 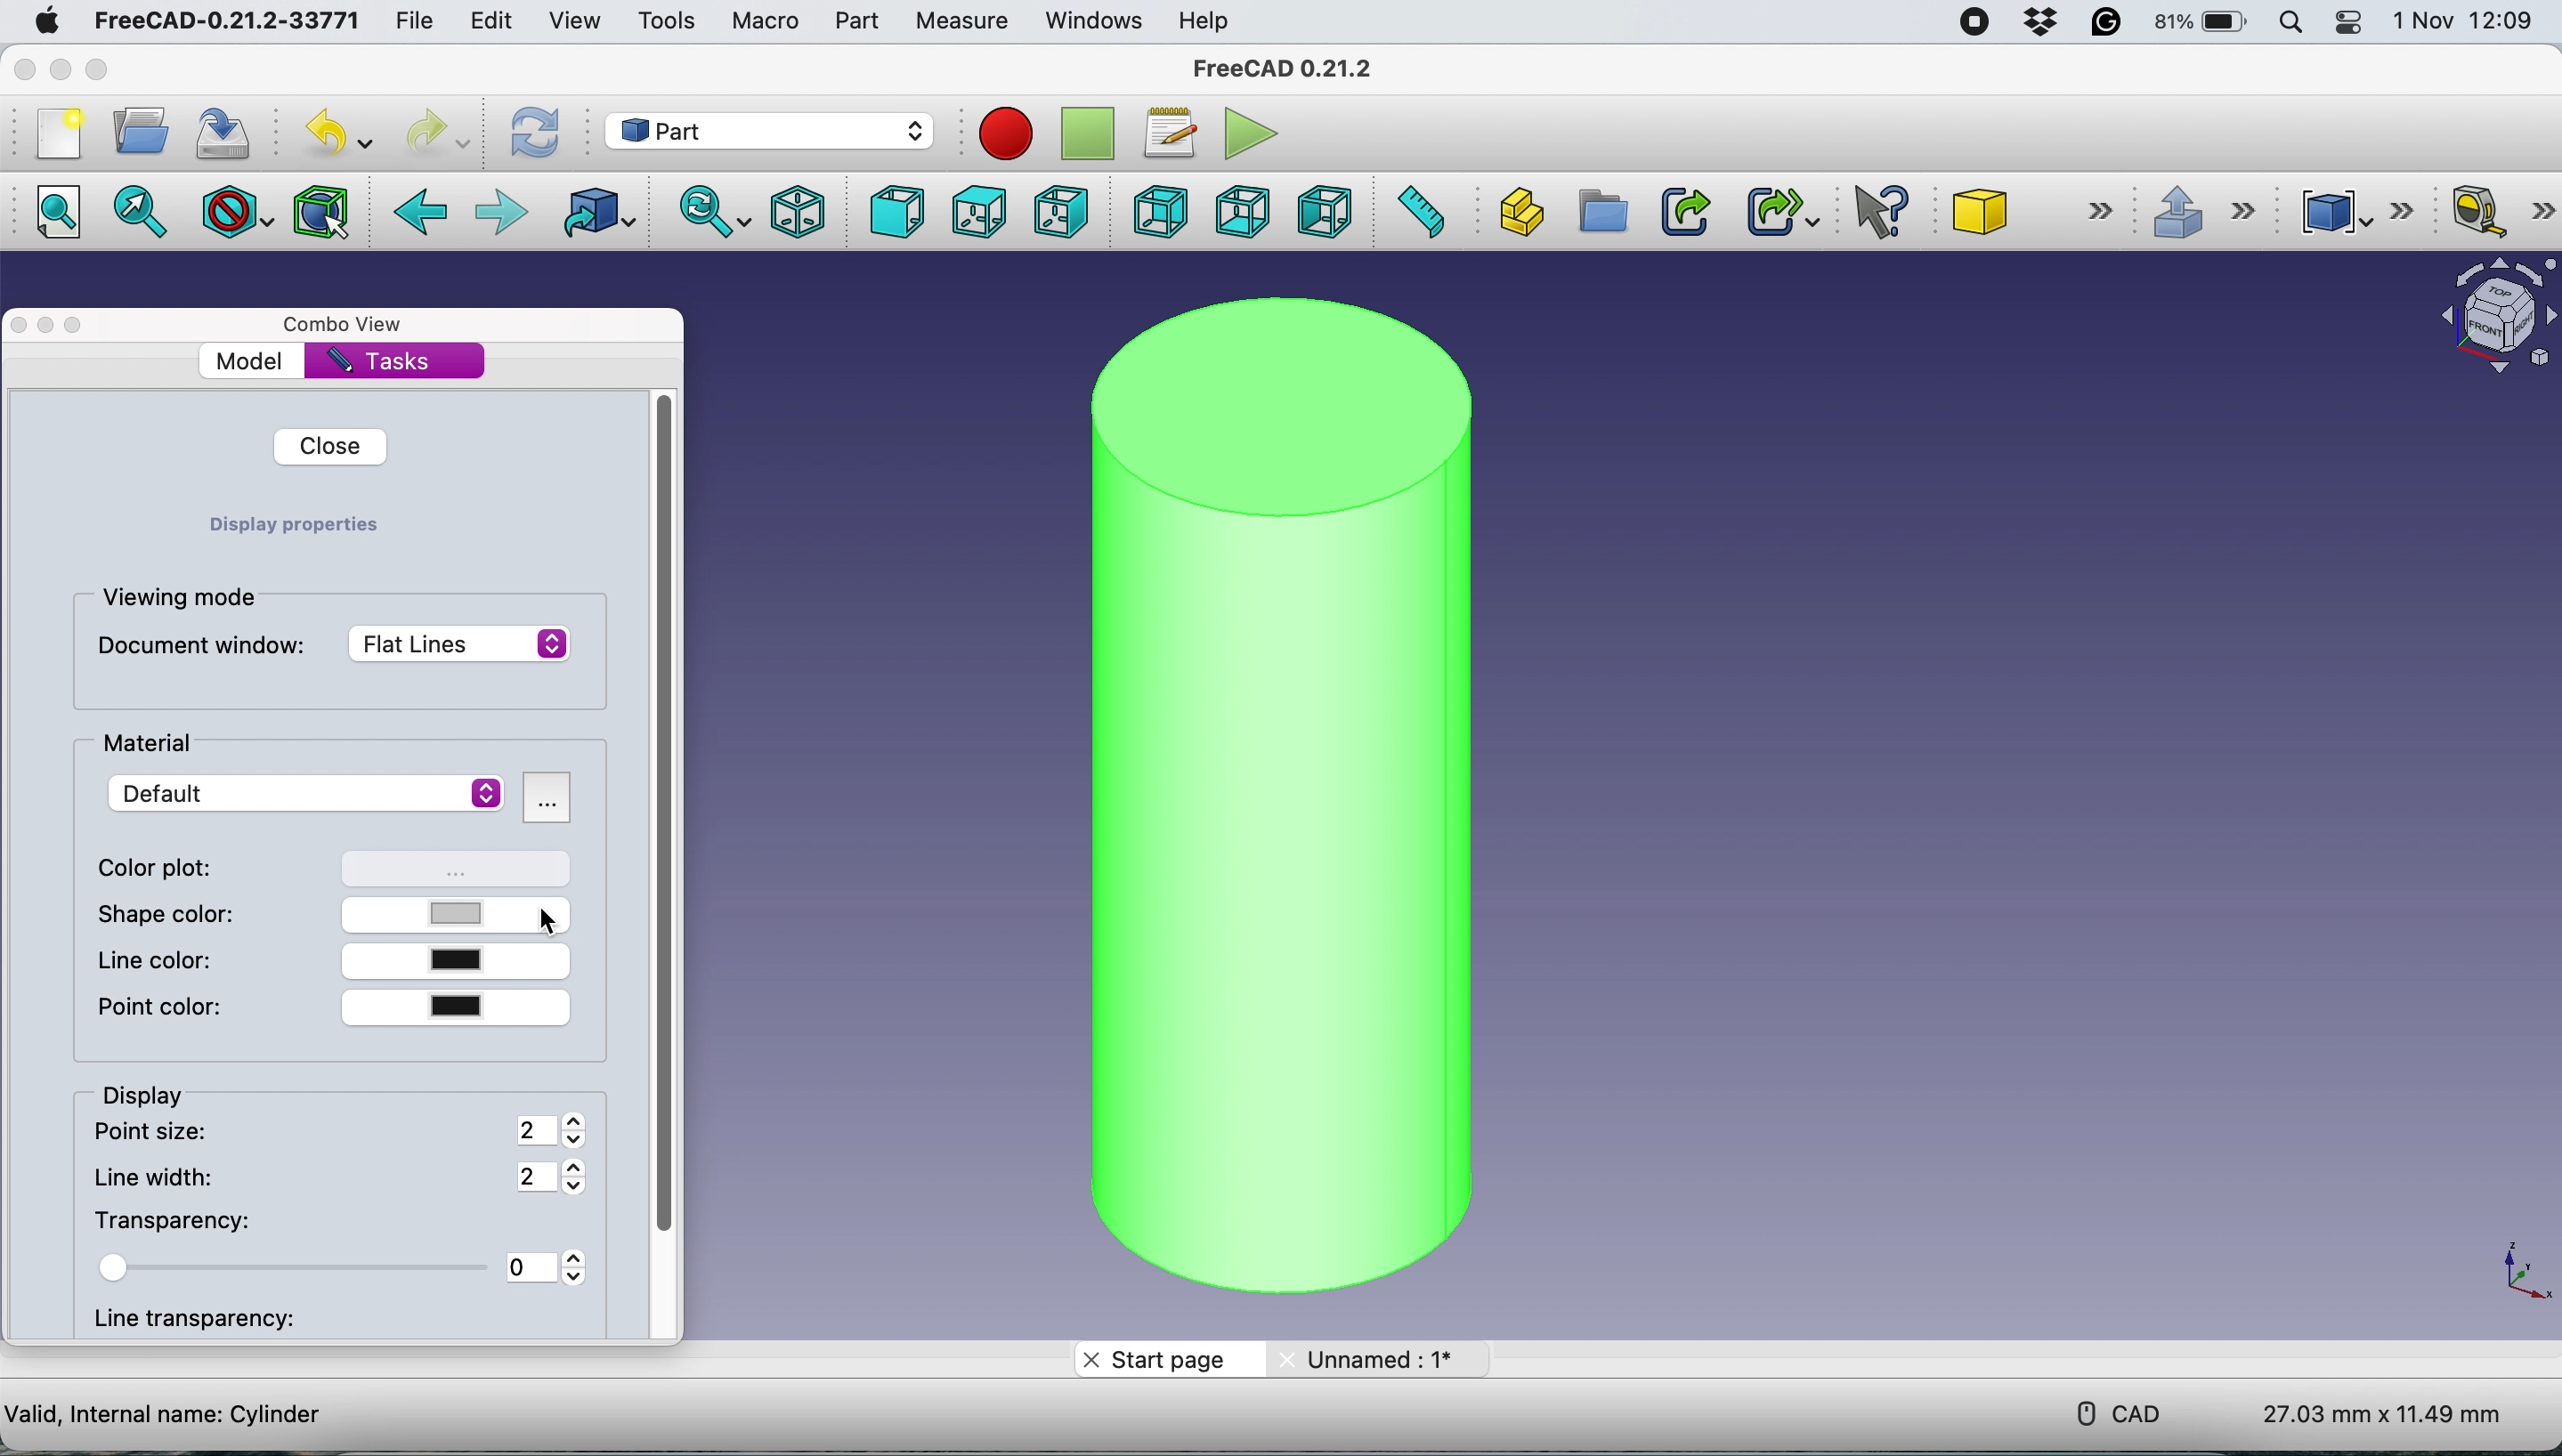 What do you see at coordinates (2463, 21) in the screenshot?
I see `date and time` at bounding box center [2463, 21].